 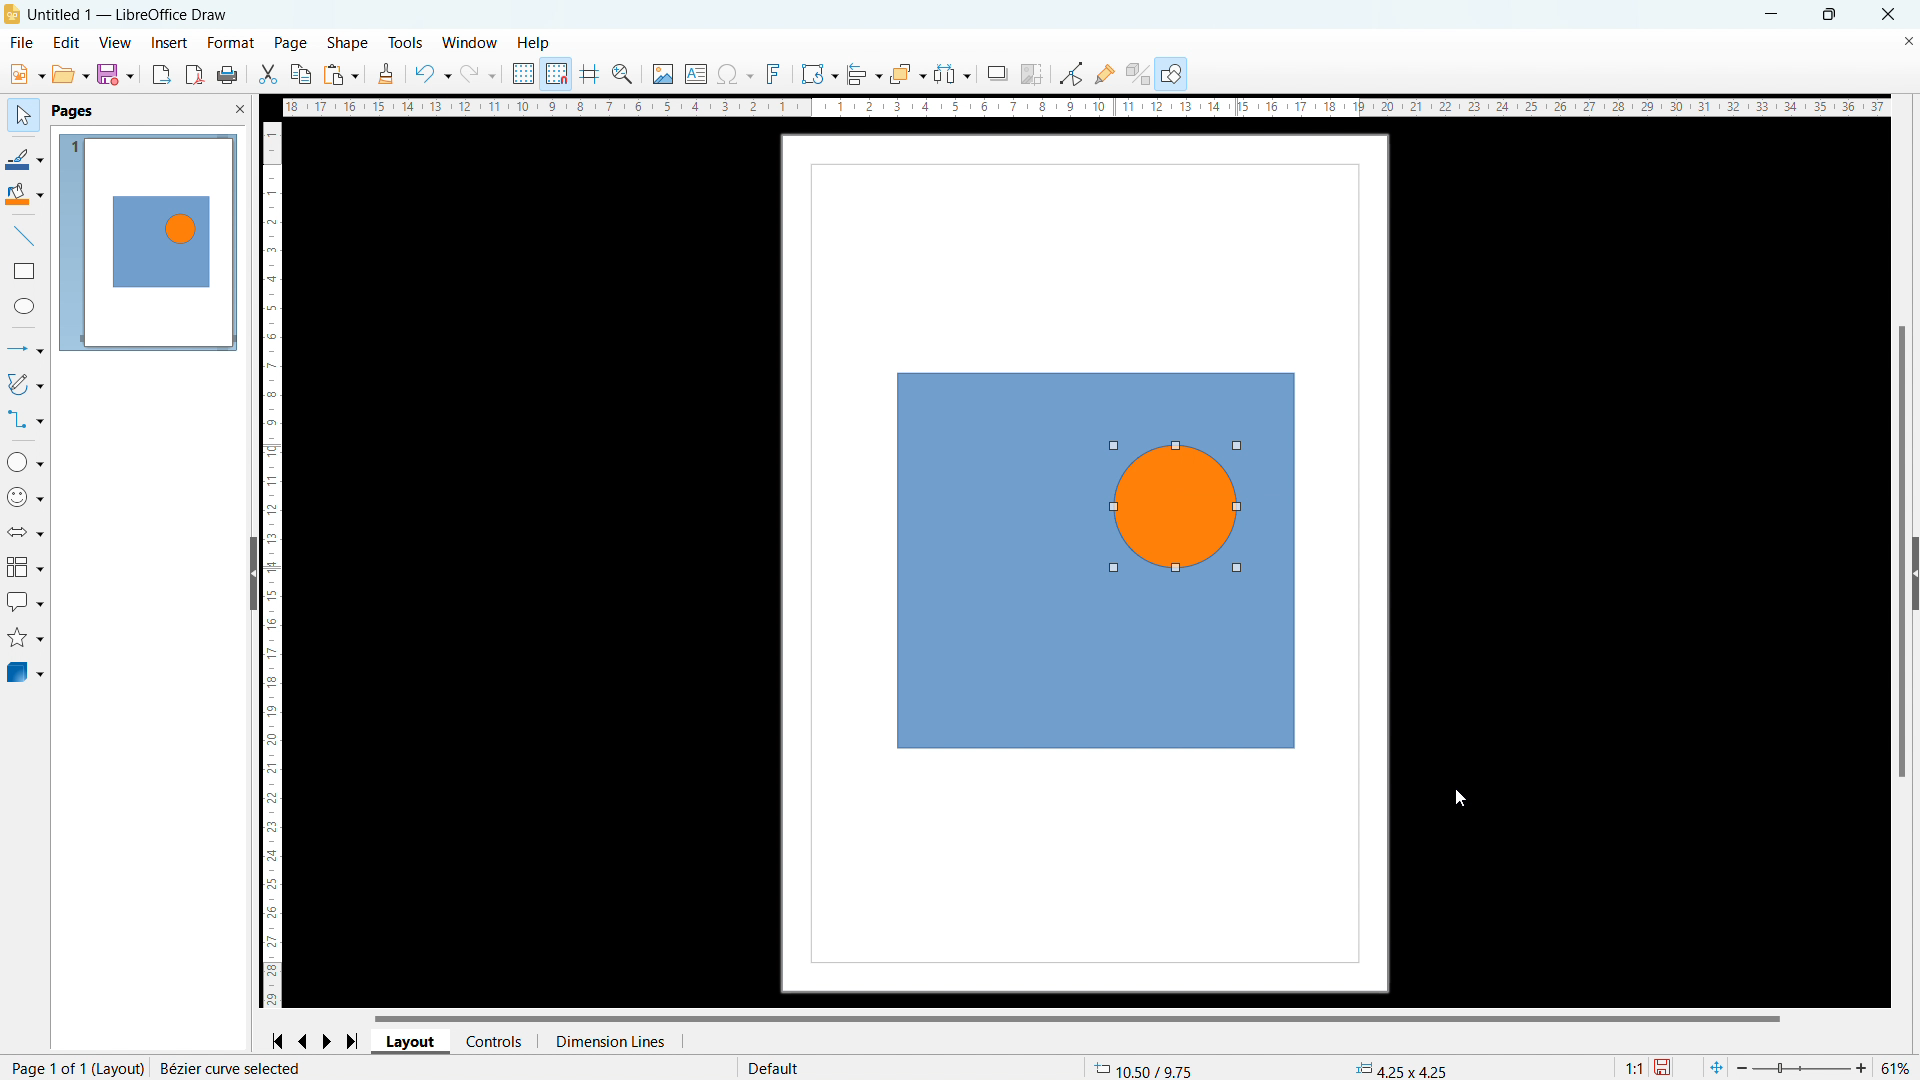 I want to click on vertical ruler, so click(x=275, y=565).